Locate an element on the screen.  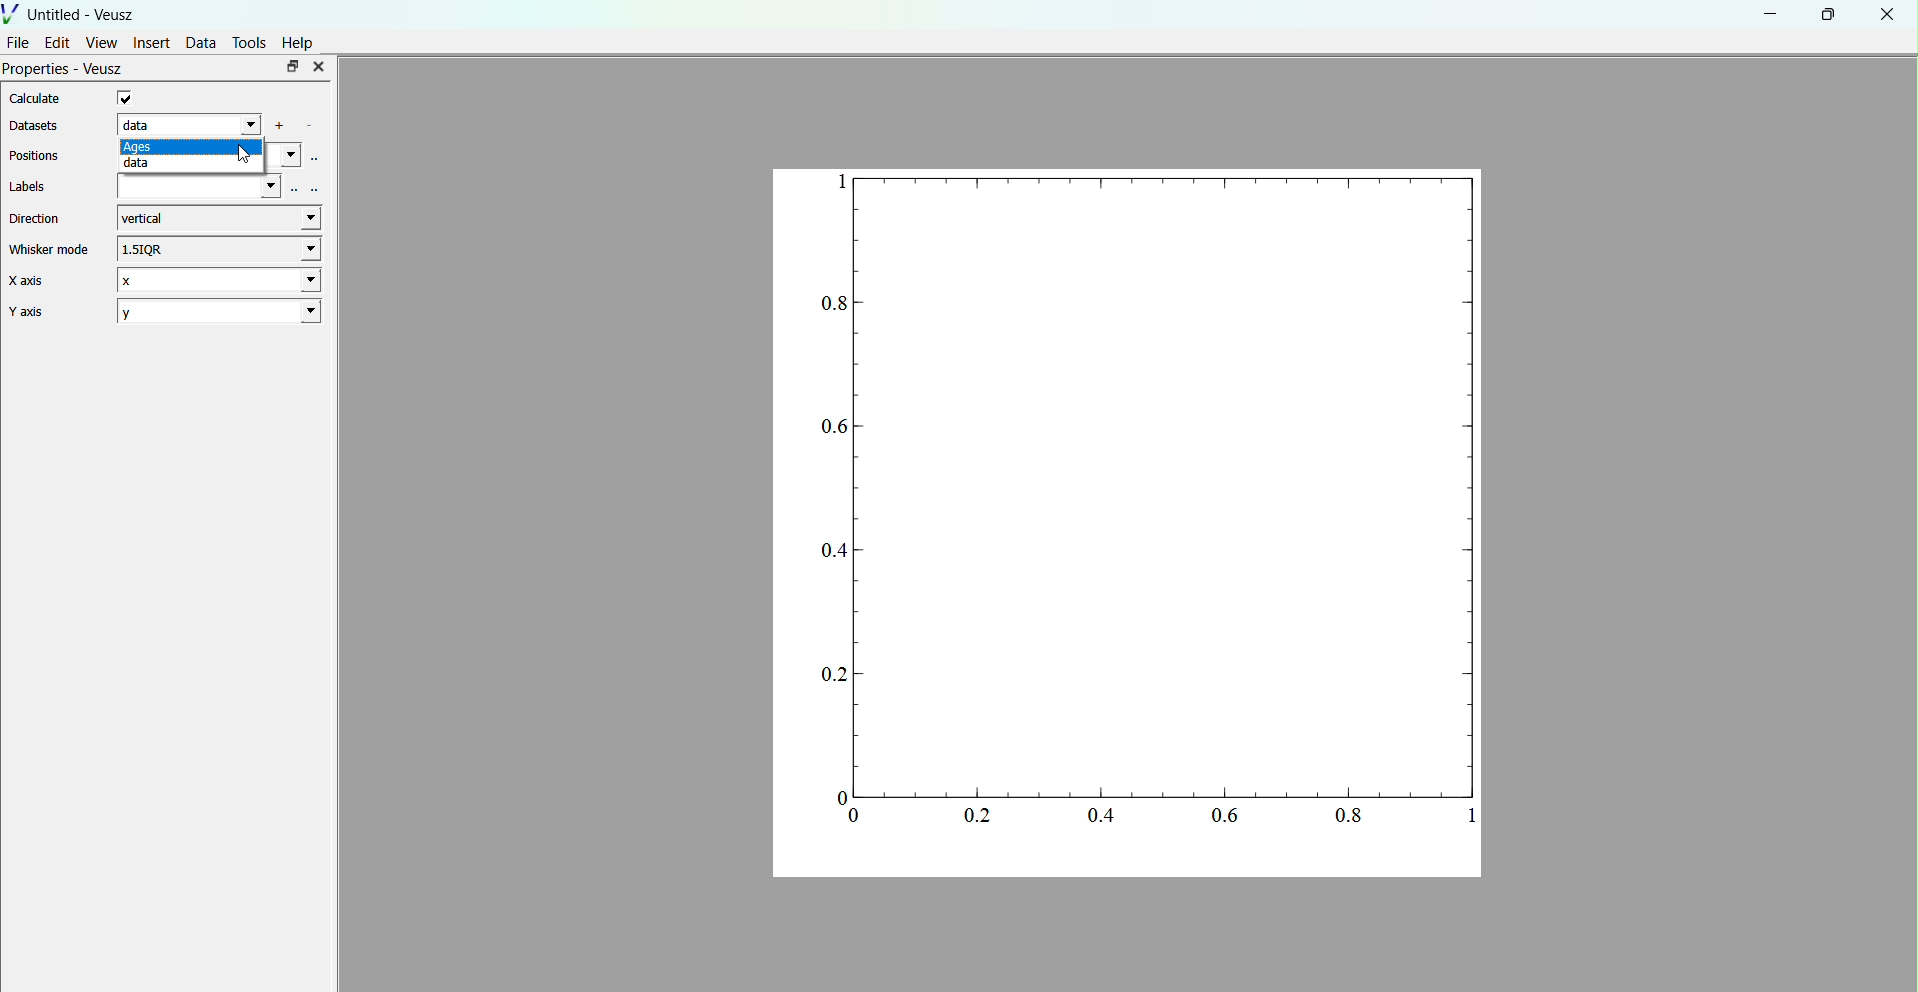
Labels is located at coordinates (33, 186).